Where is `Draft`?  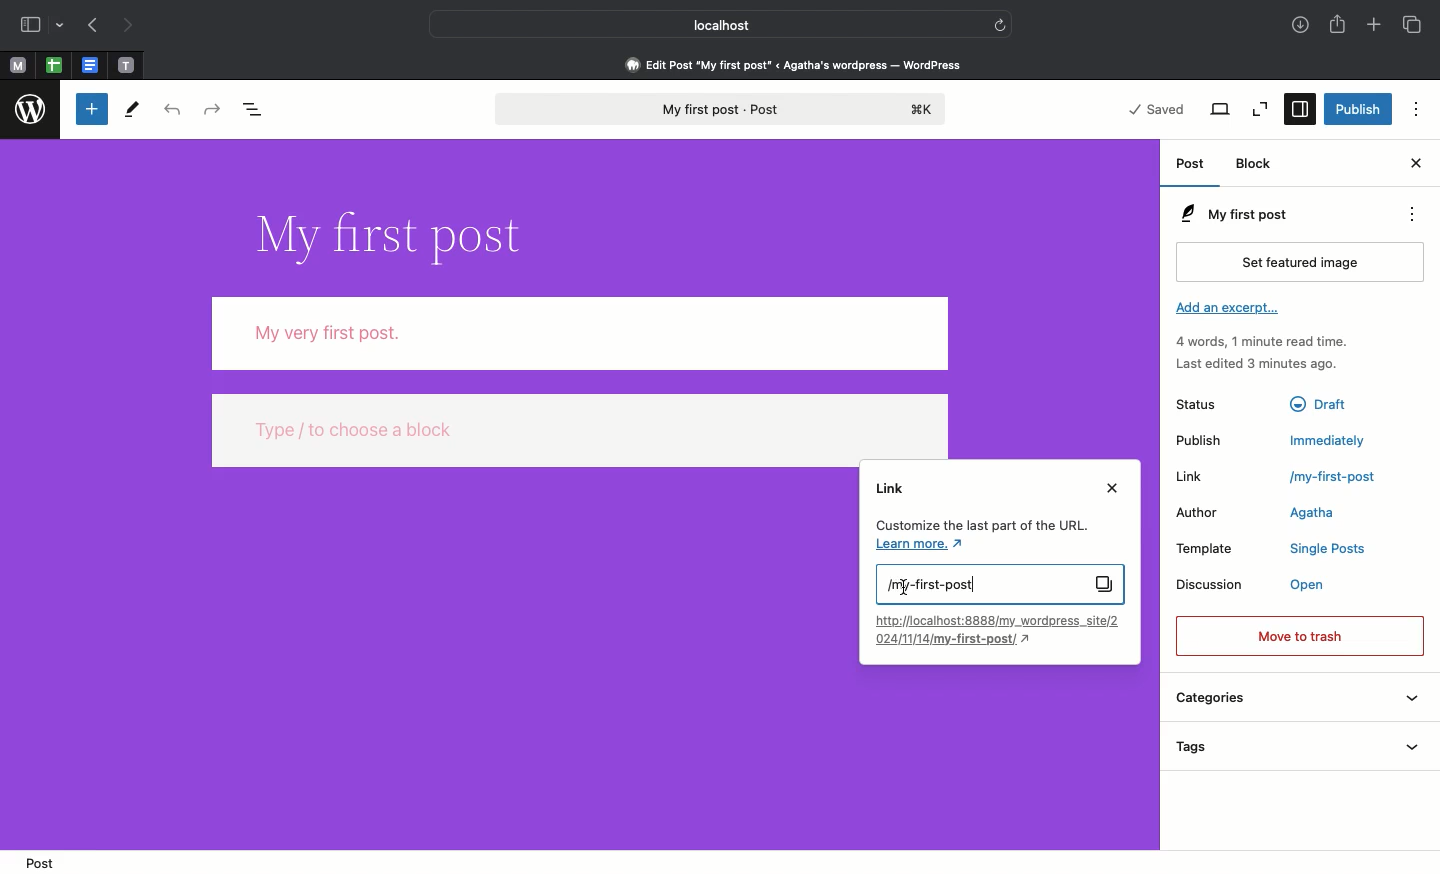 Draft is located at coordinates (1323, 404).